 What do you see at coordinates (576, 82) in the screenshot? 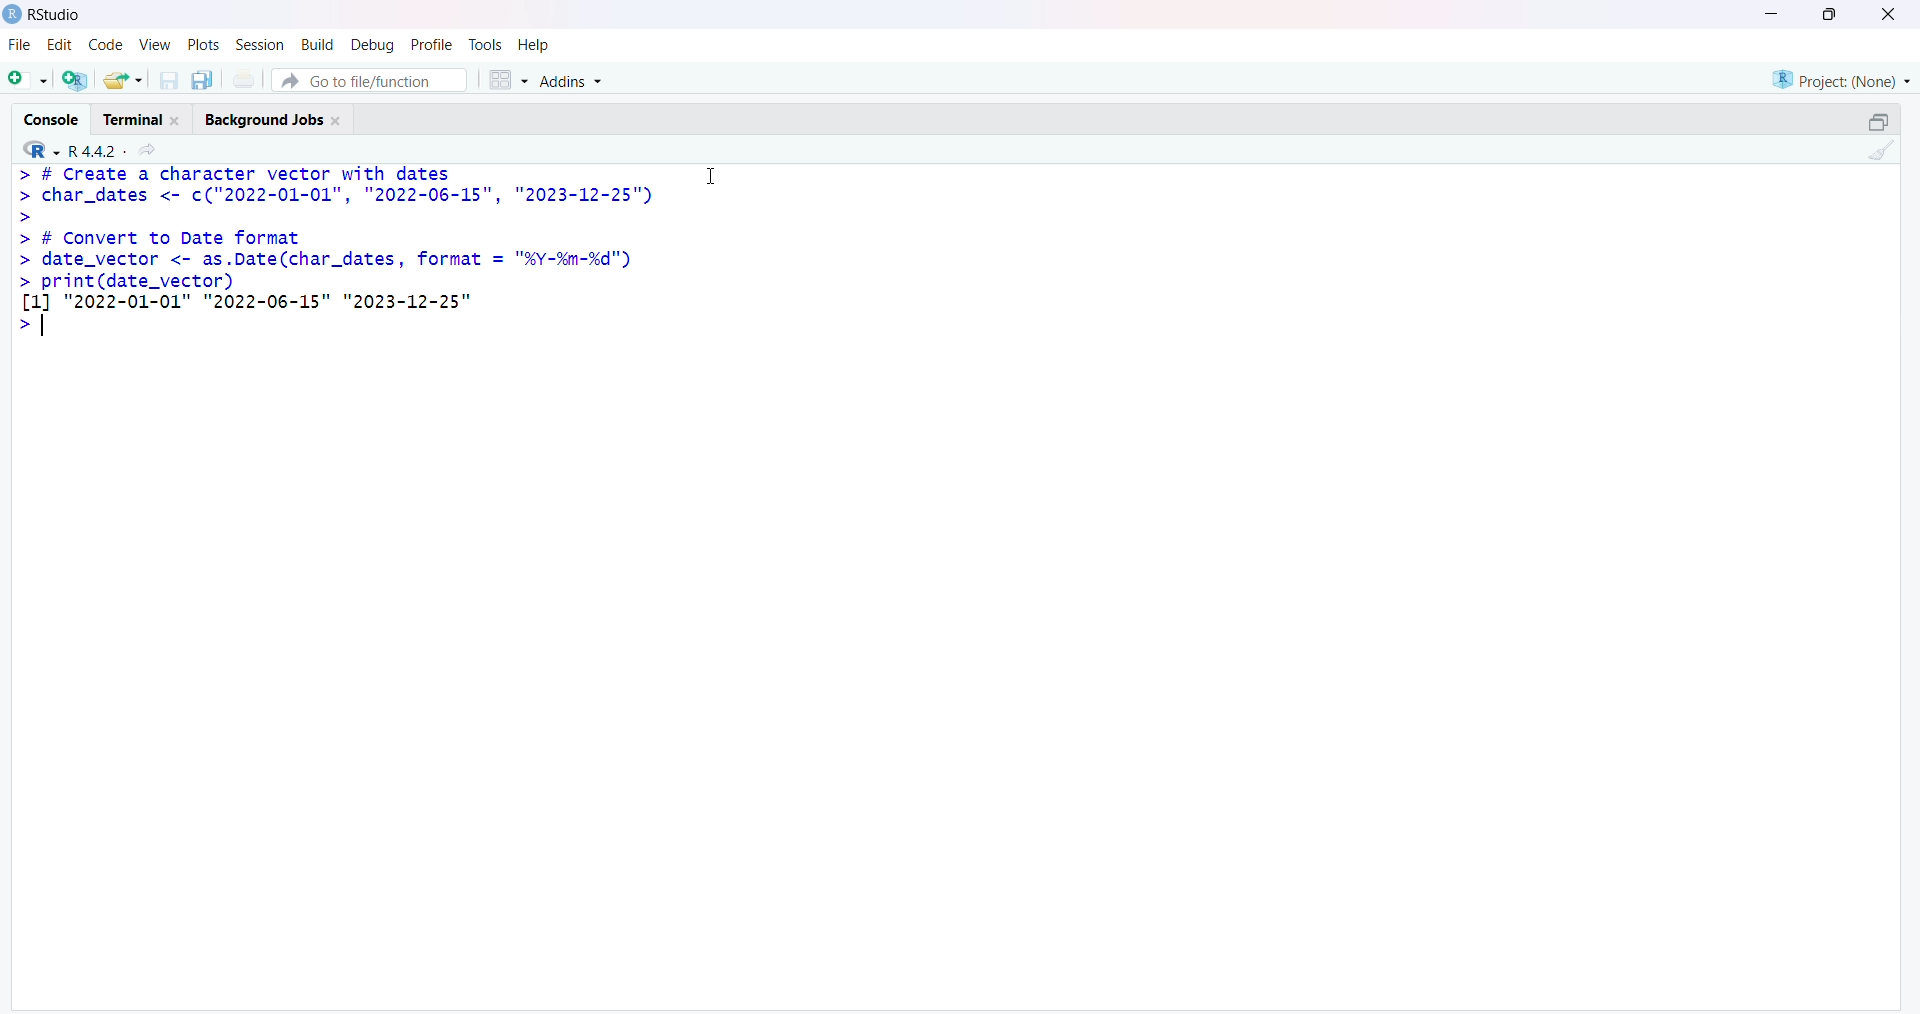
I see `Addins` at bounding box center [576, 82].